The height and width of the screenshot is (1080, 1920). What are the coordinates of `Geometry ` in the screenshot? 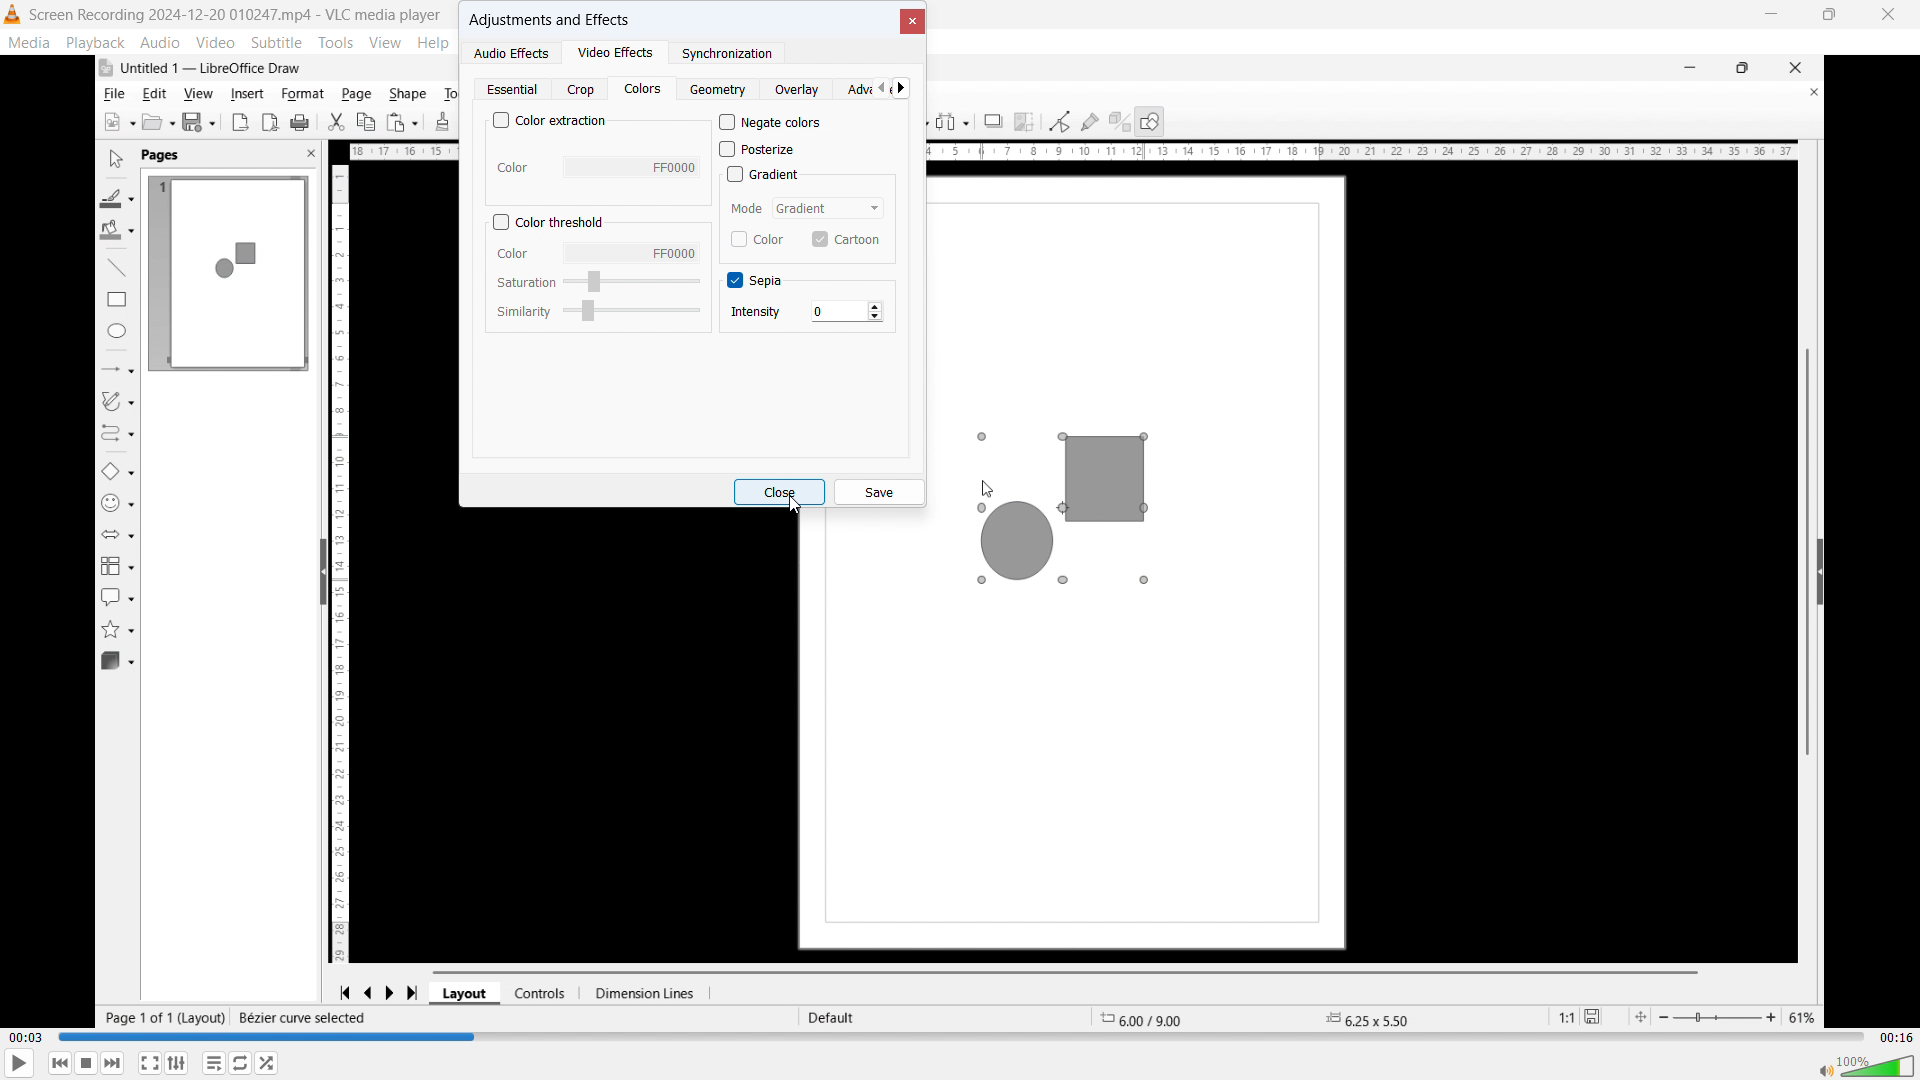 It's located at (719, 89).